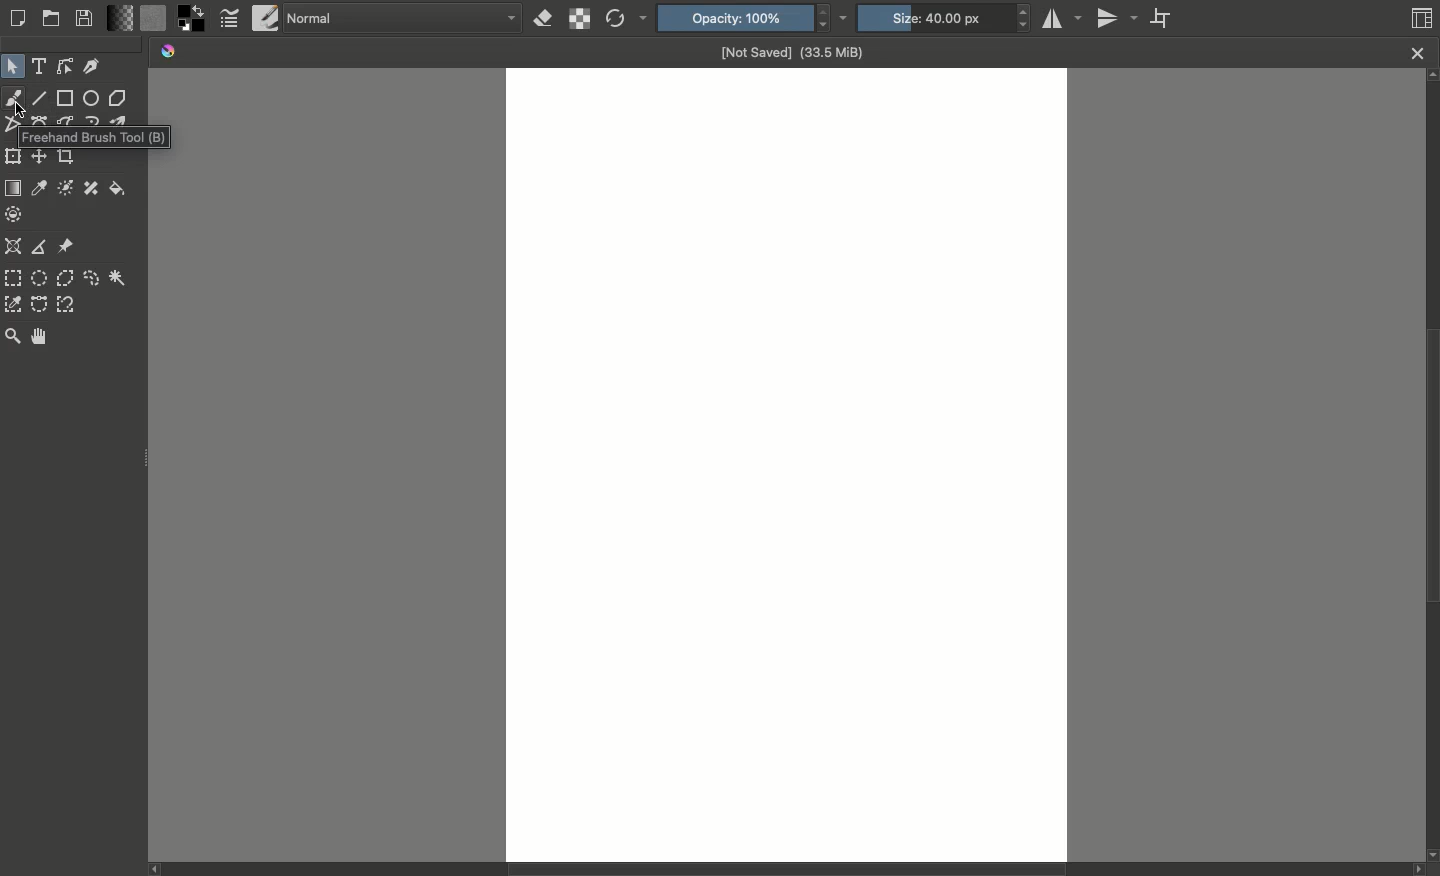  What do you see at coordinates (11, 128) in the screenshot?
I see `Polyline` at bounding box center [11, 128].